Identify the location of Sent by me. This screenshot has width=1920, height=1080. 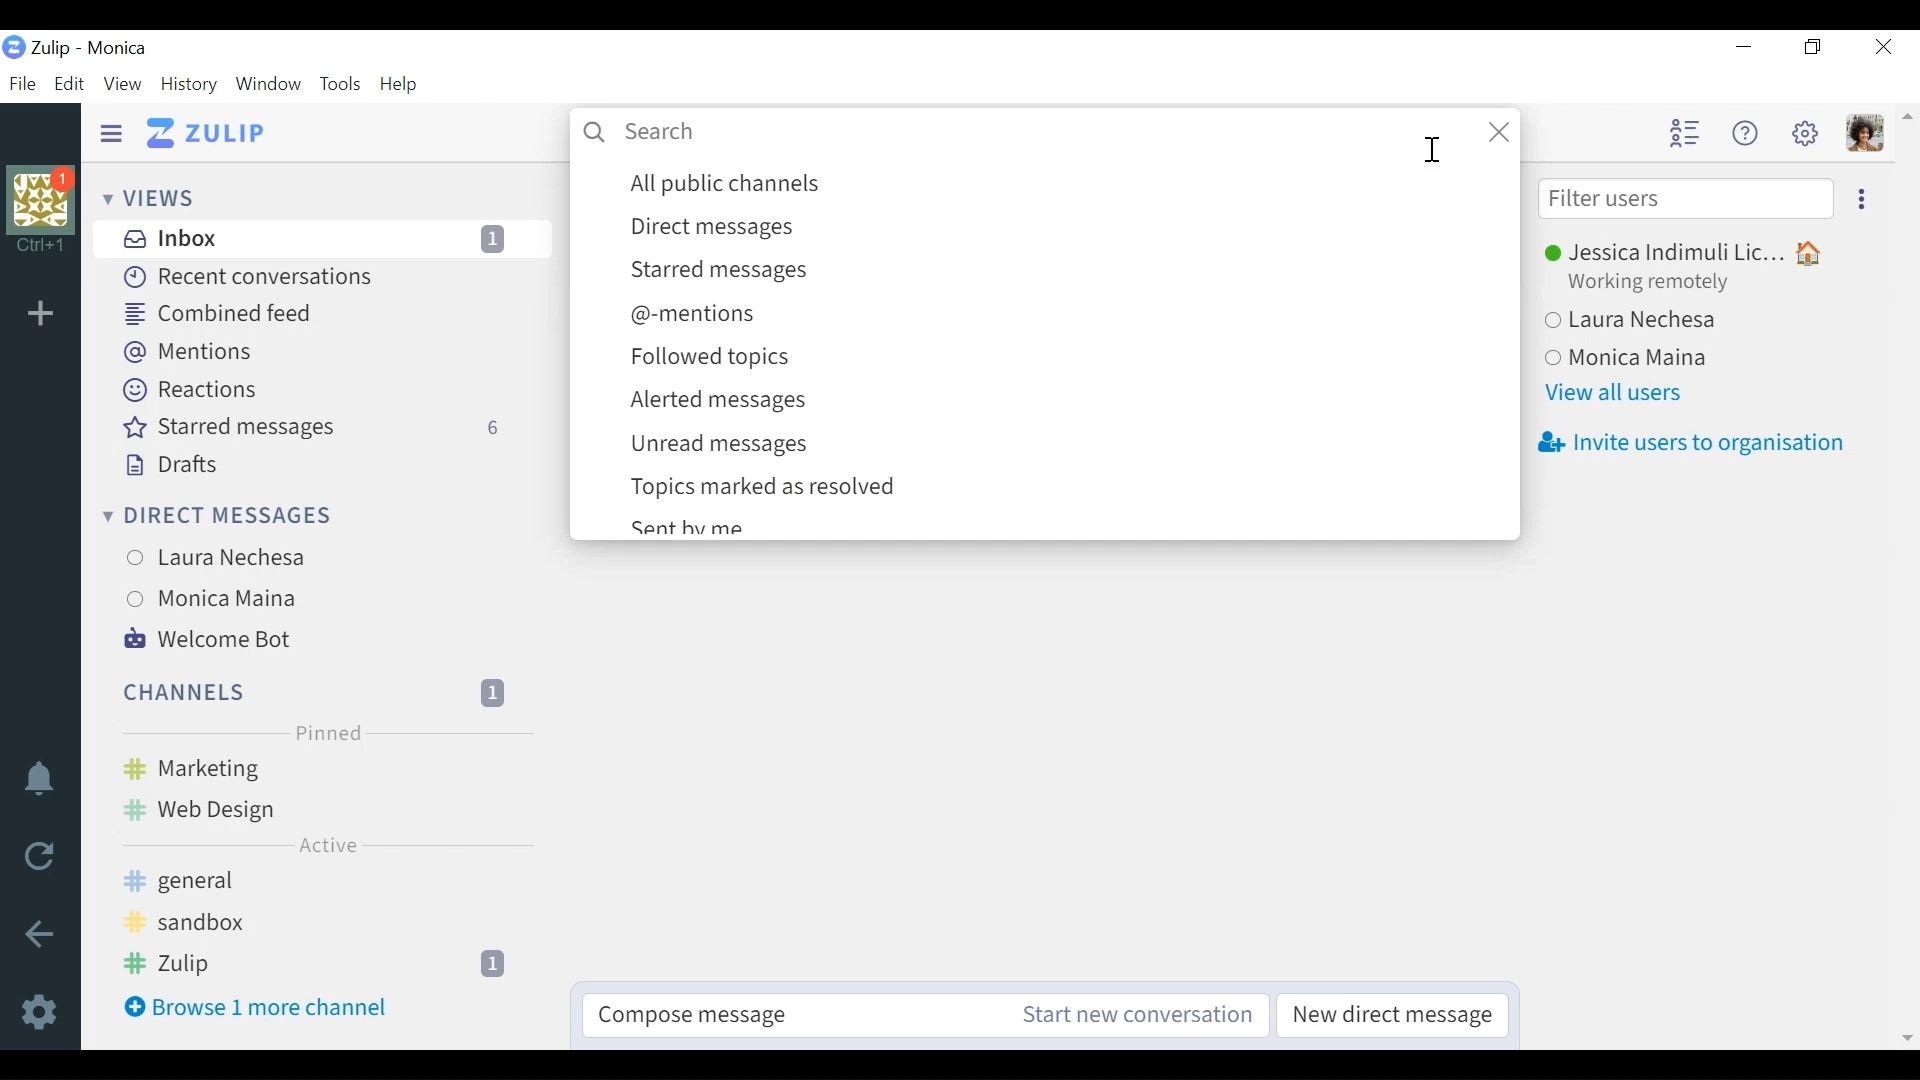
(1050, 524).